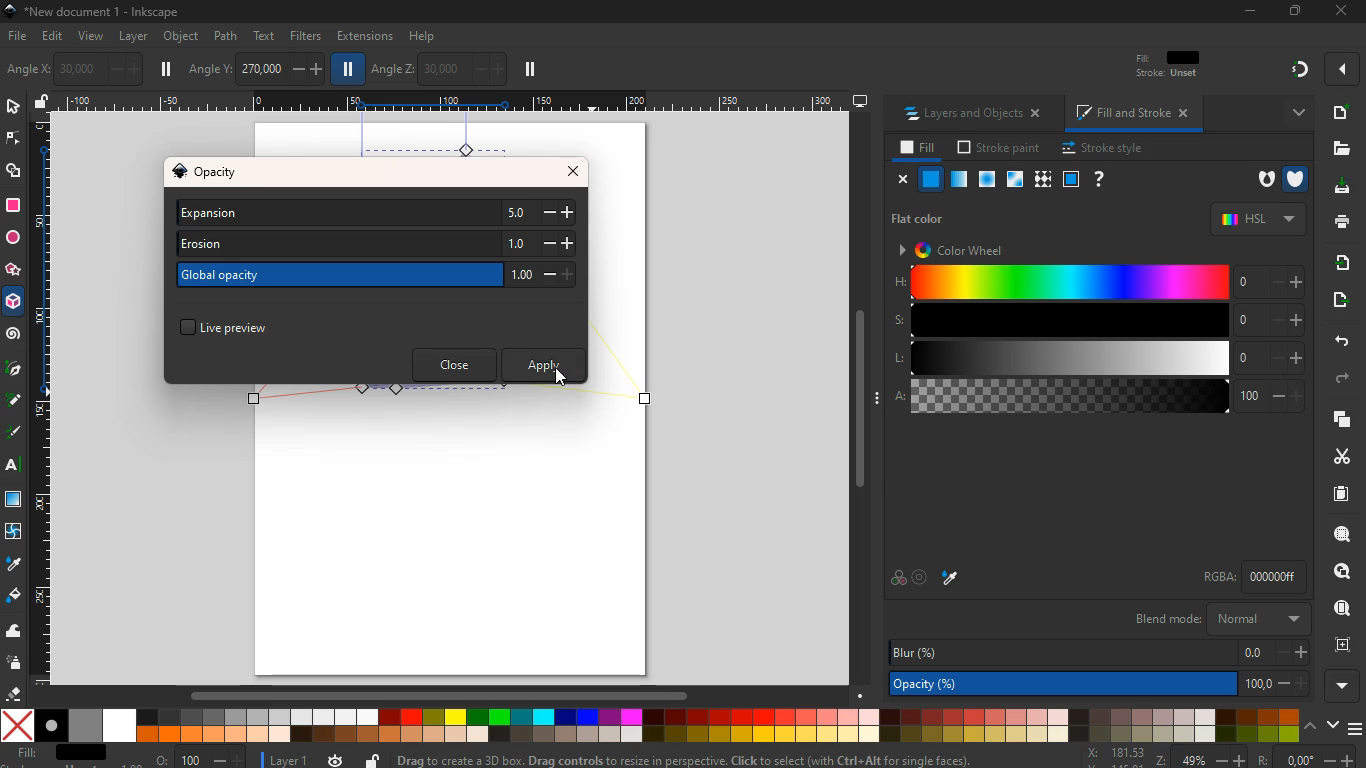 This screenshot has height=768, width=1366. I want to click on unlock, so click(42, 103).